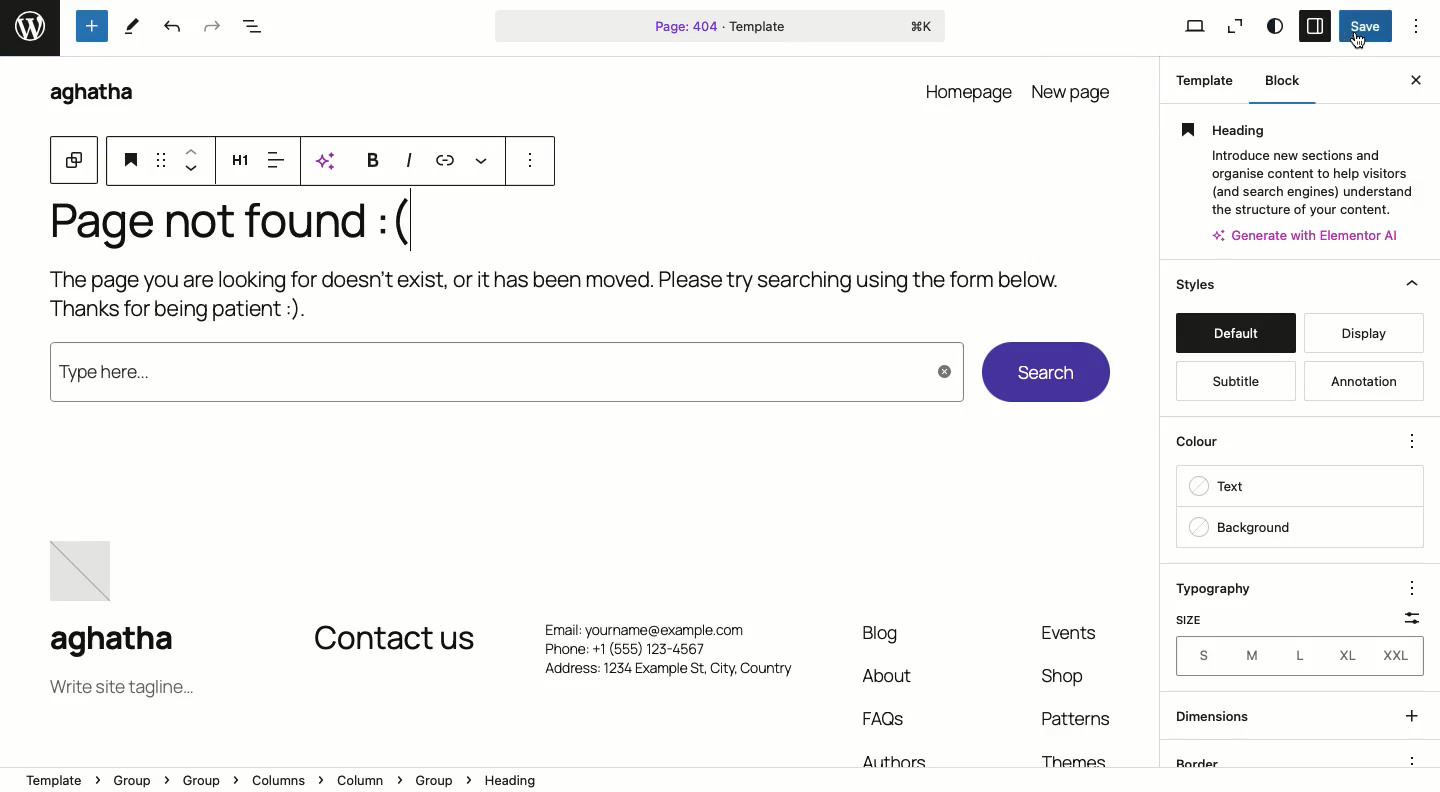  Describe the element at coordinates (1350, 657) in the screenshot. I see `XL` at that location.